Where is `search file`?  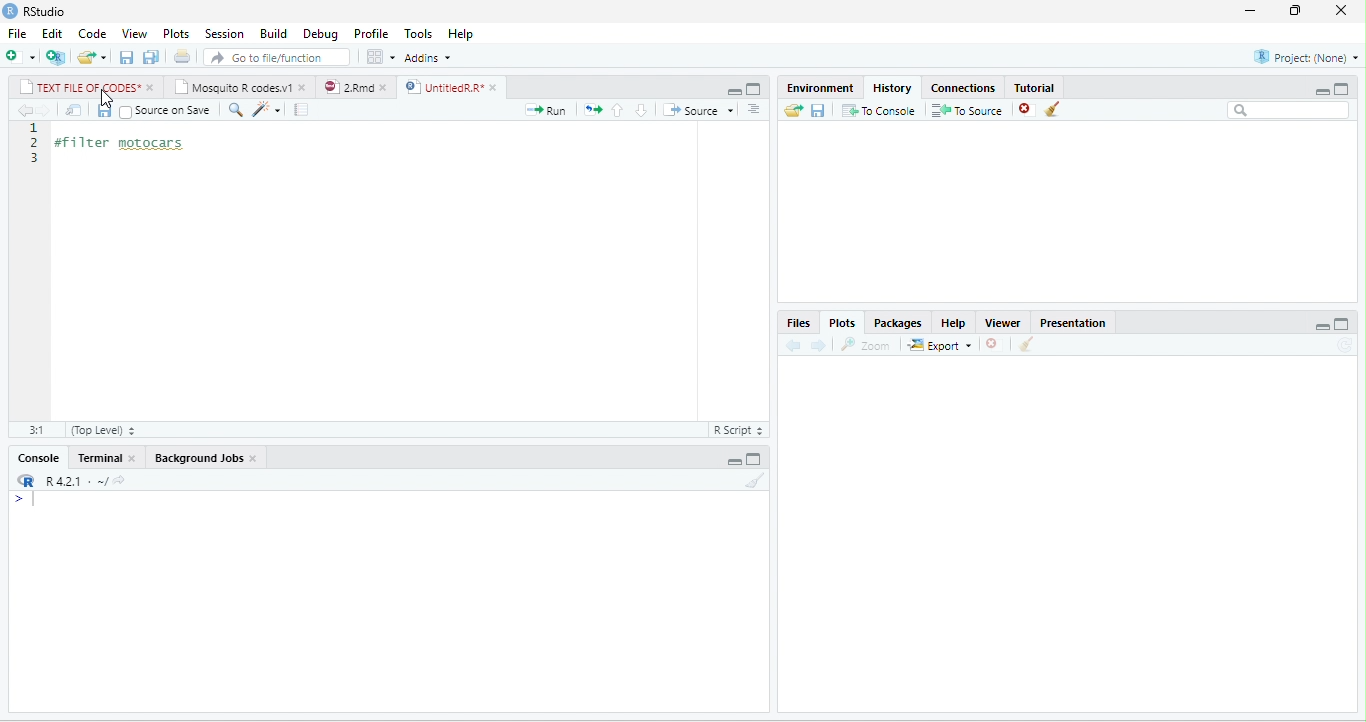
search file is located at coordinates (276, 58).